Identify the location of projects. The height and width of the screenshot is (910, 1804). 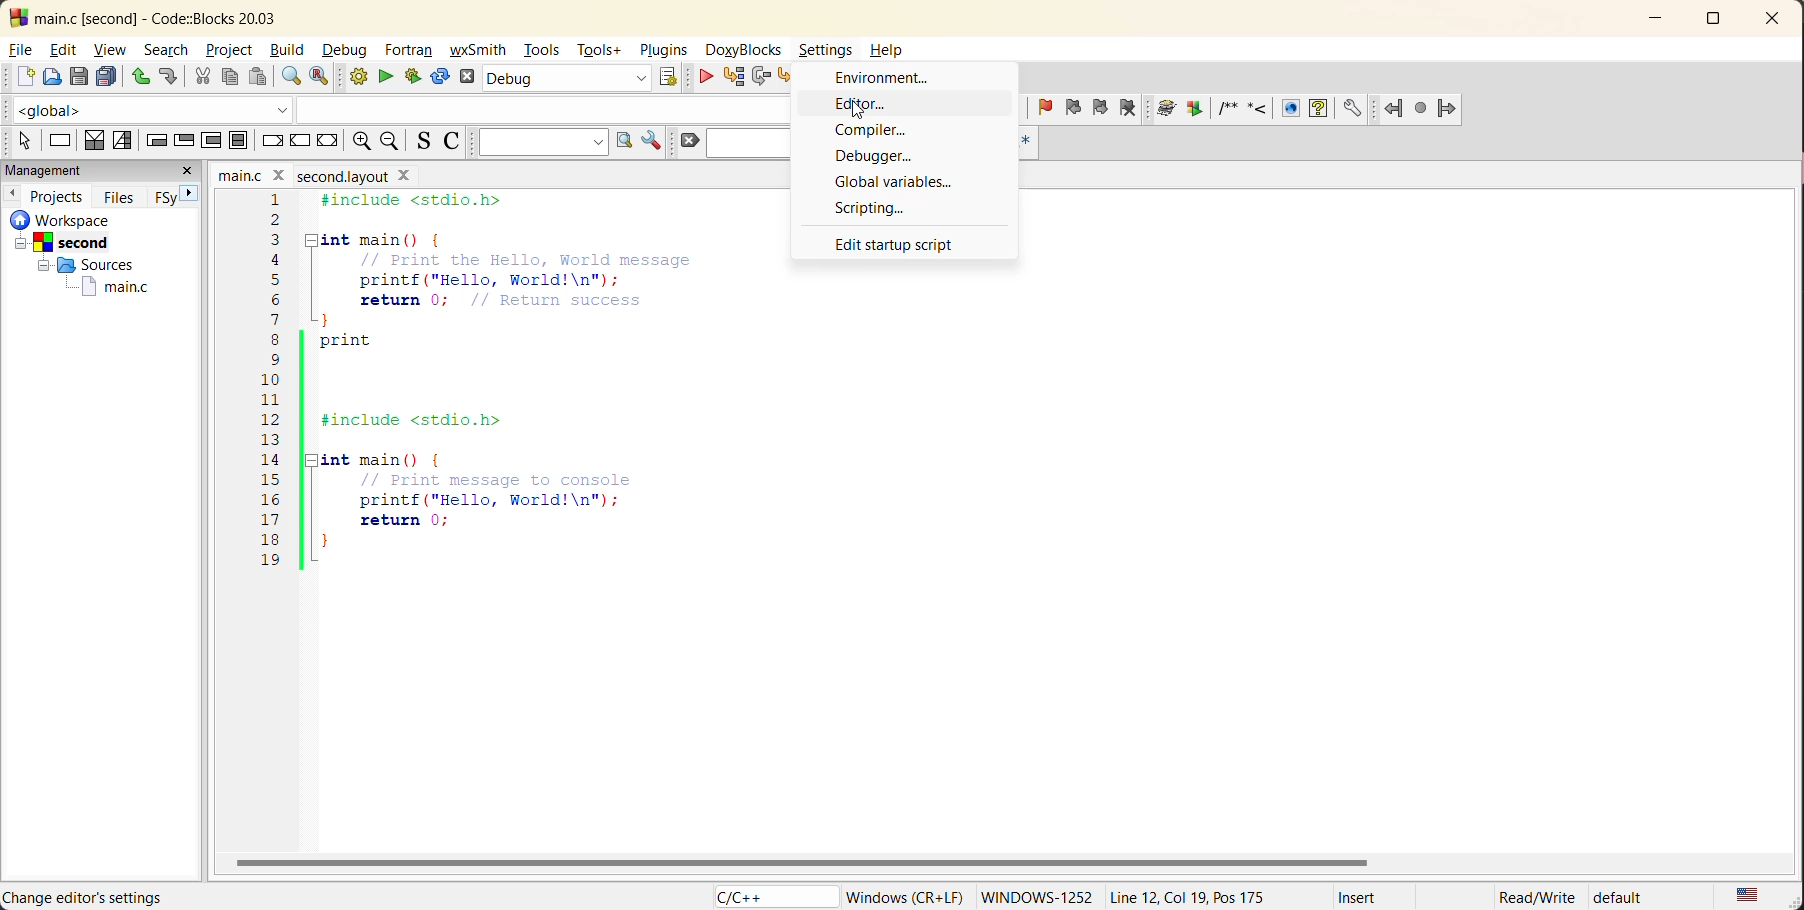
(58, 196).